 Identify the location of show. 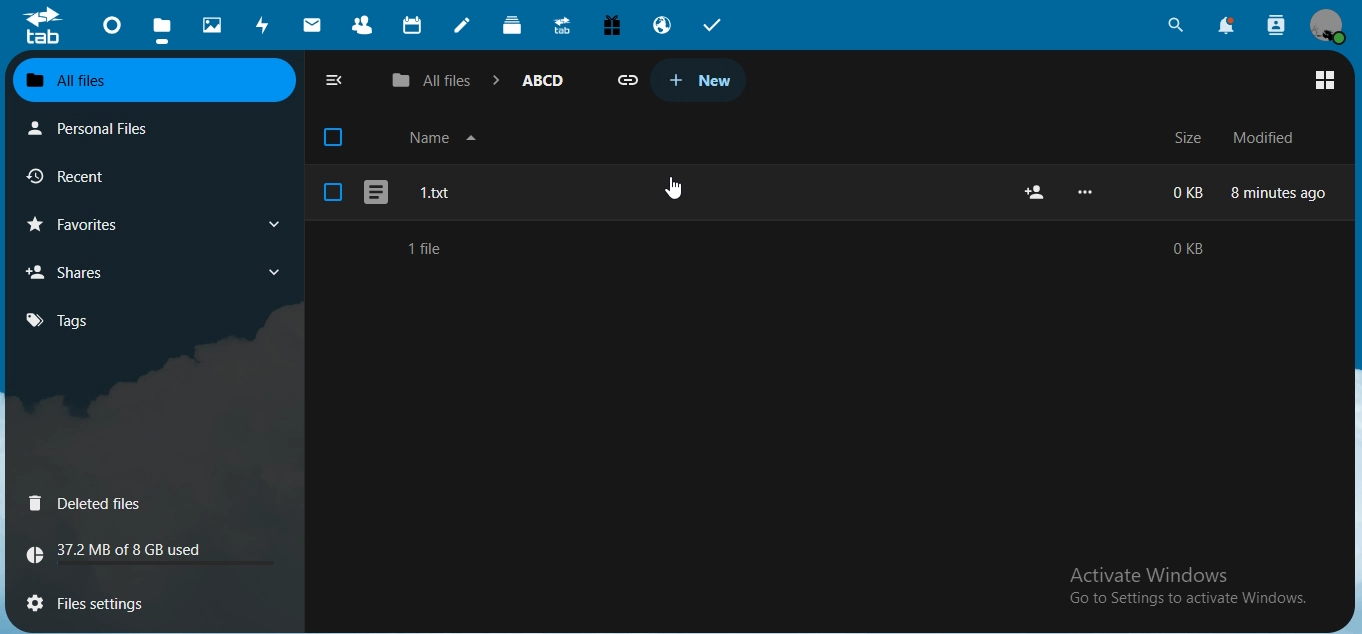
(273, 226).